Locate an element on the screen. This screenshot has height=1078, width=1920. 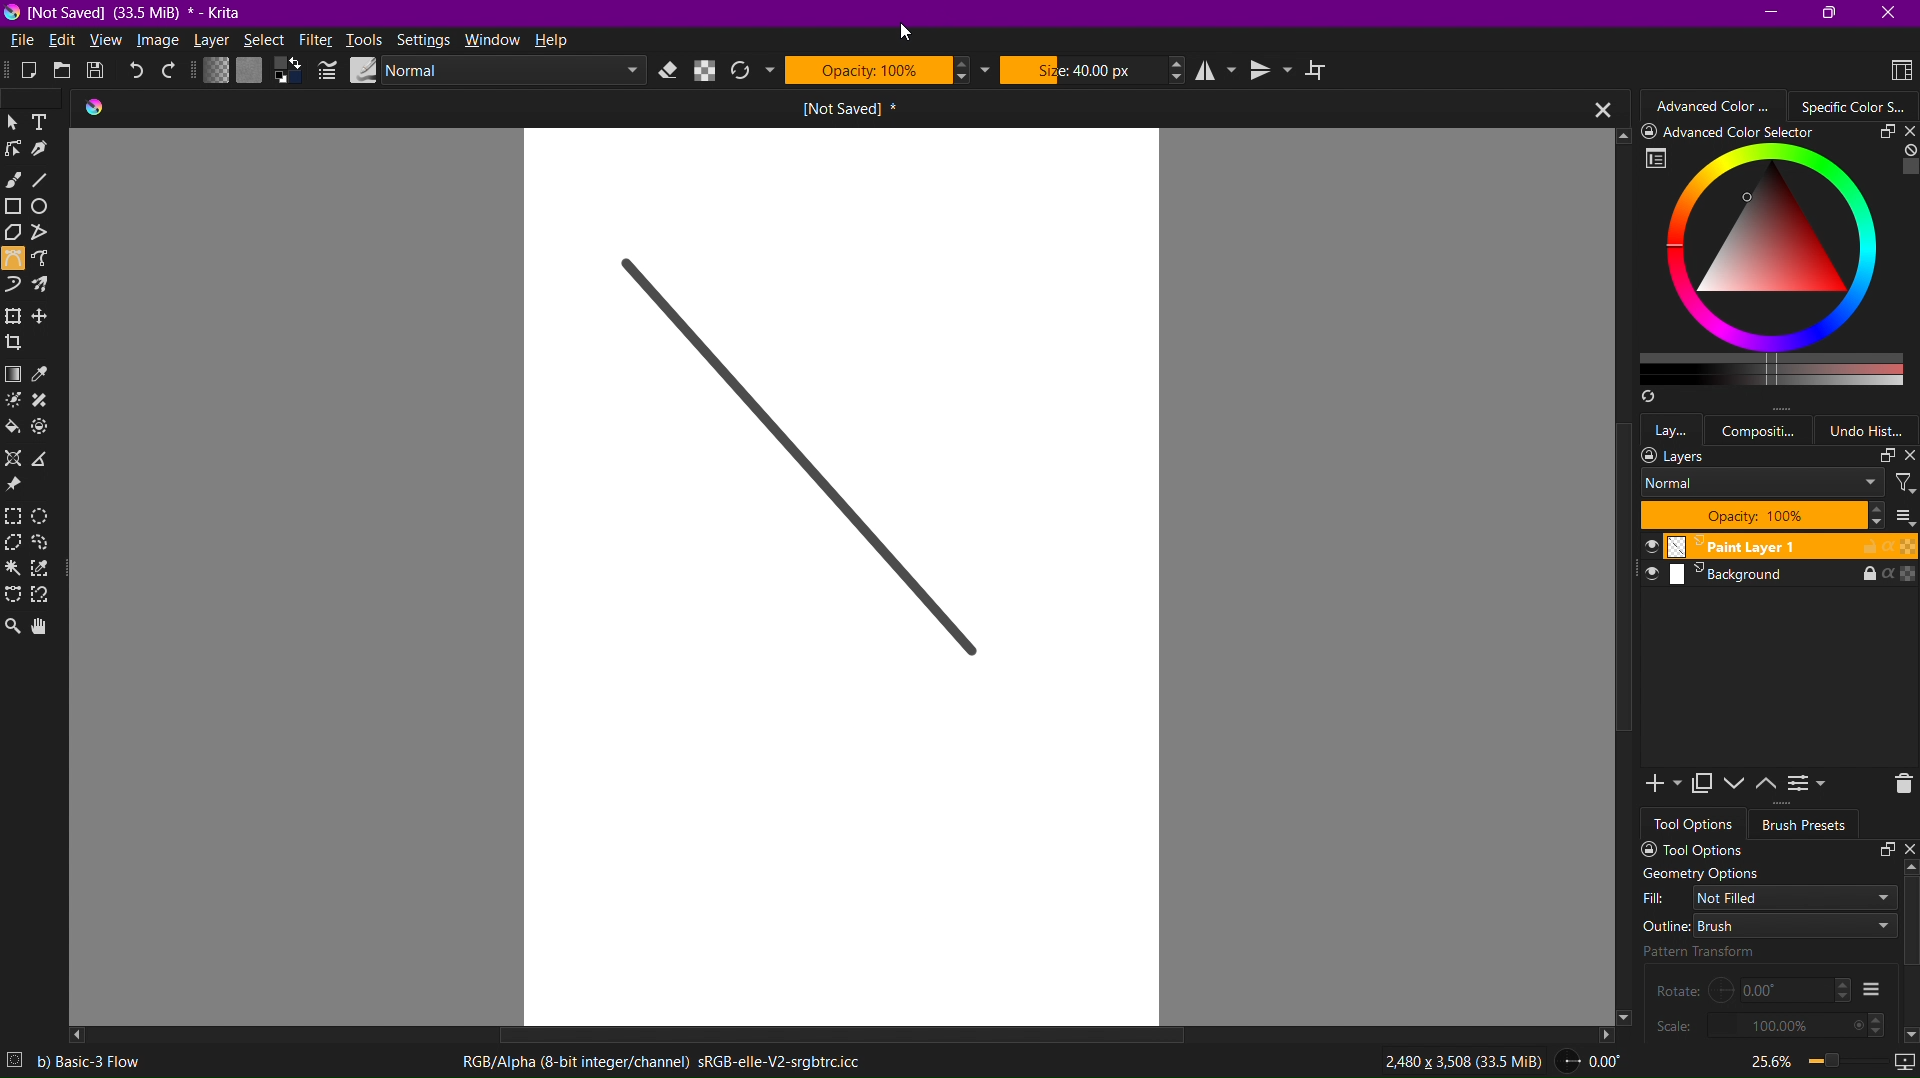
Dynamic Brush Tool is located at coordinates (14, 286).